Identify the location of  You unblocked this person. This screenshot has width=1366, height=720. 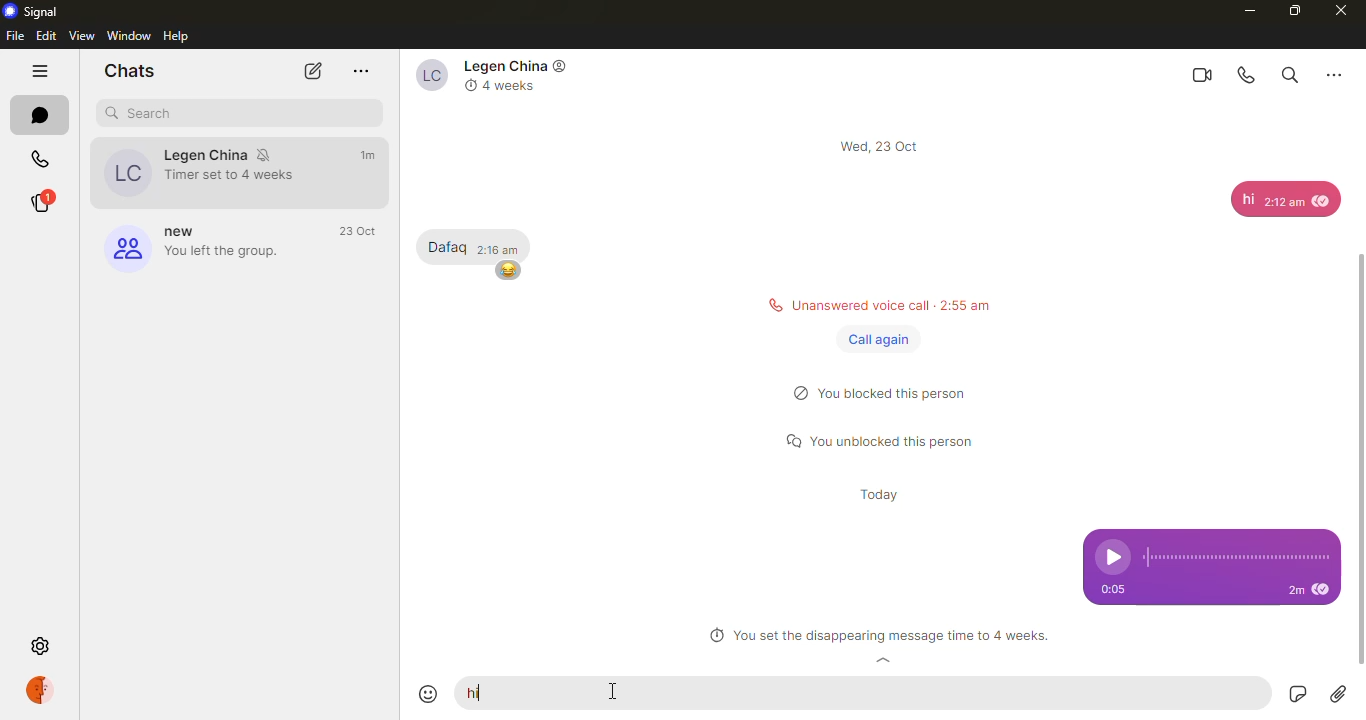
(887, 442).